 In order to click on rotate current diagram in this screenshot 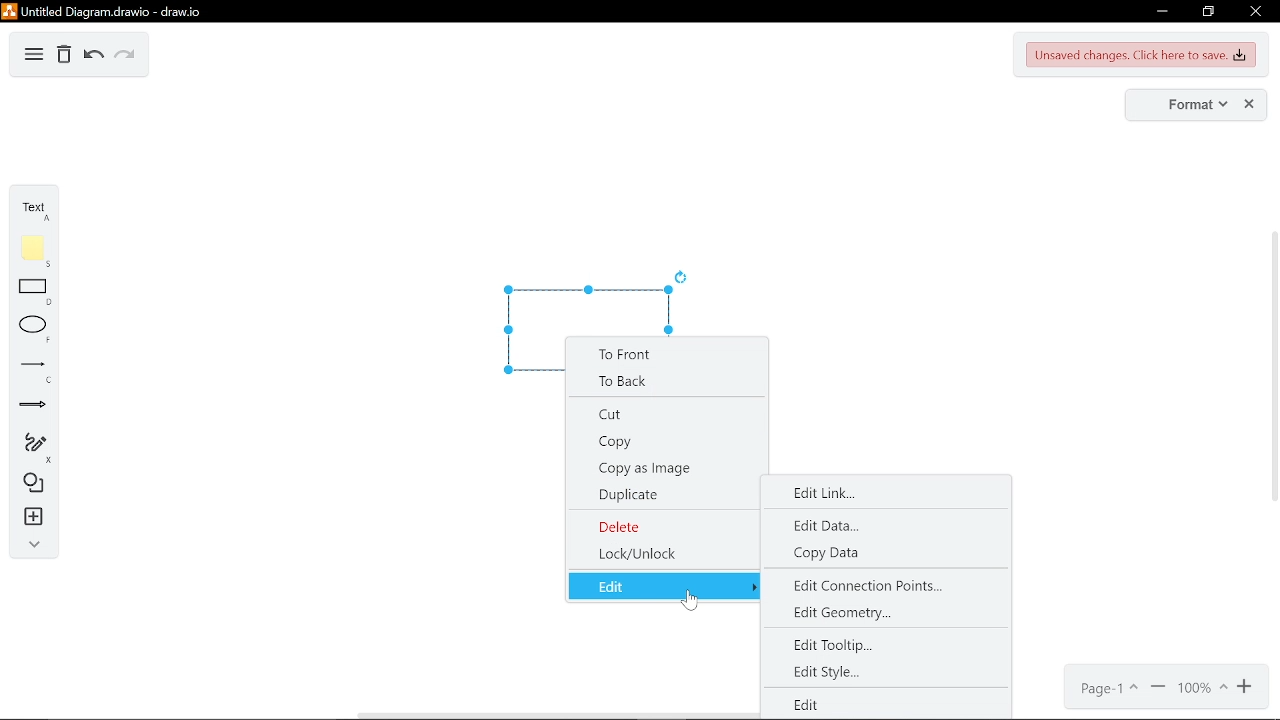, I will do `click(686, 278)`.